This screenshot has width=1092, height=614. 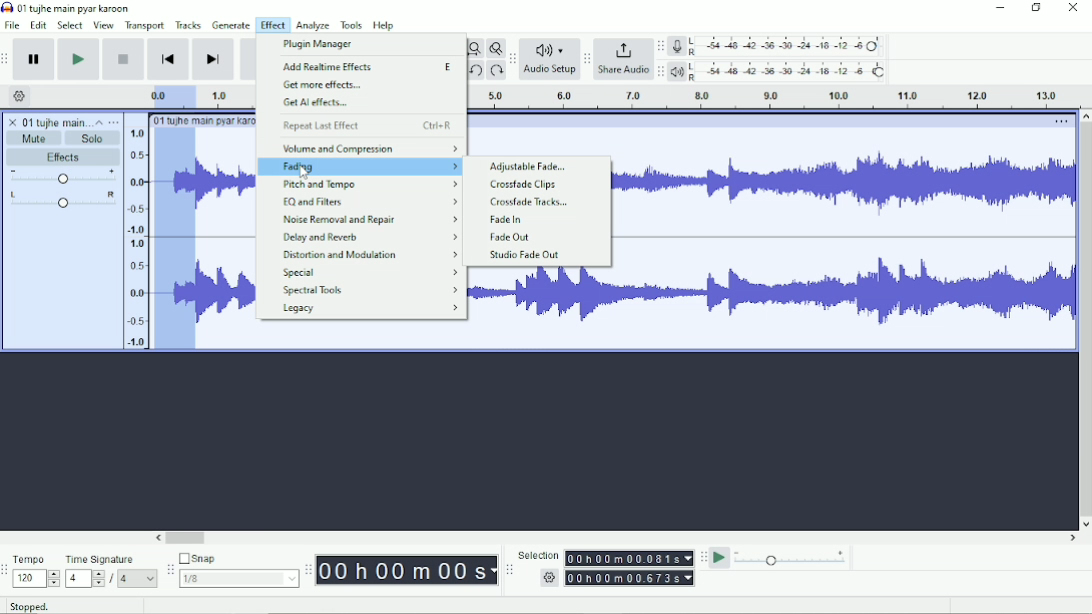 What do you see at coordinates (617, 539) in the screenshot?
I see `Horizontal scrollbar` at bounding box center [617, 539].